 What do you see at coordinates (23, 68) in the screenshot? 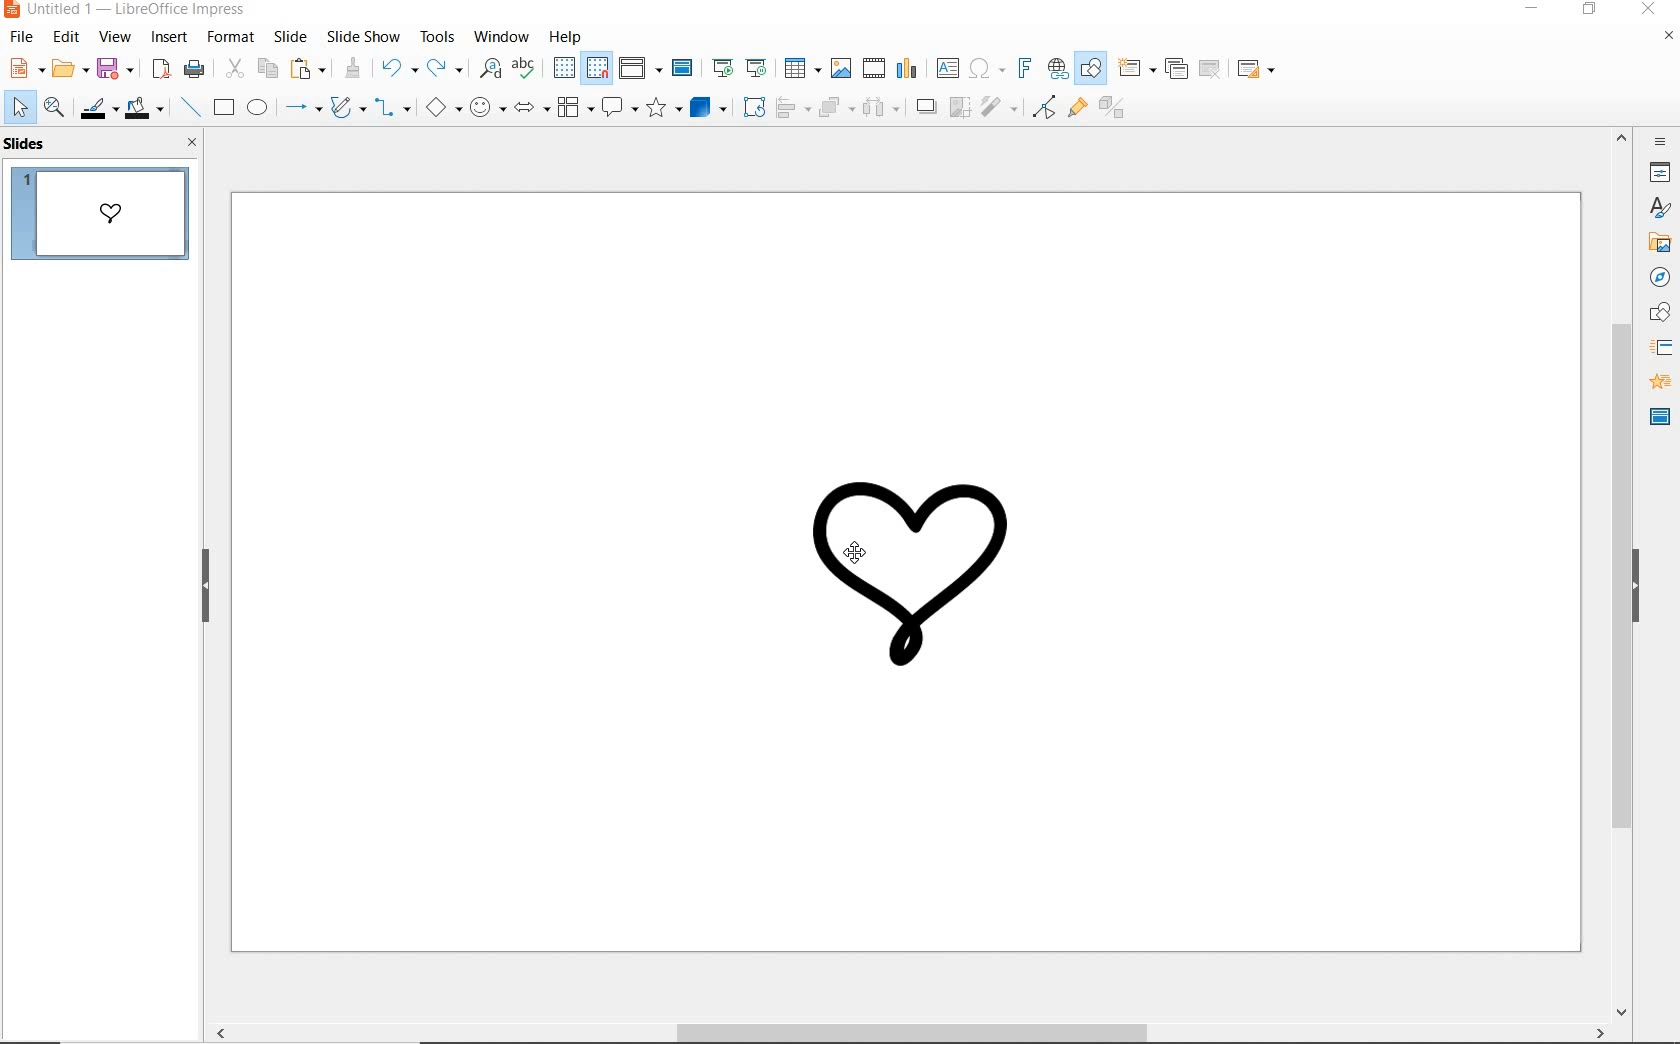
I see `new` at bounding box center [23, 68].